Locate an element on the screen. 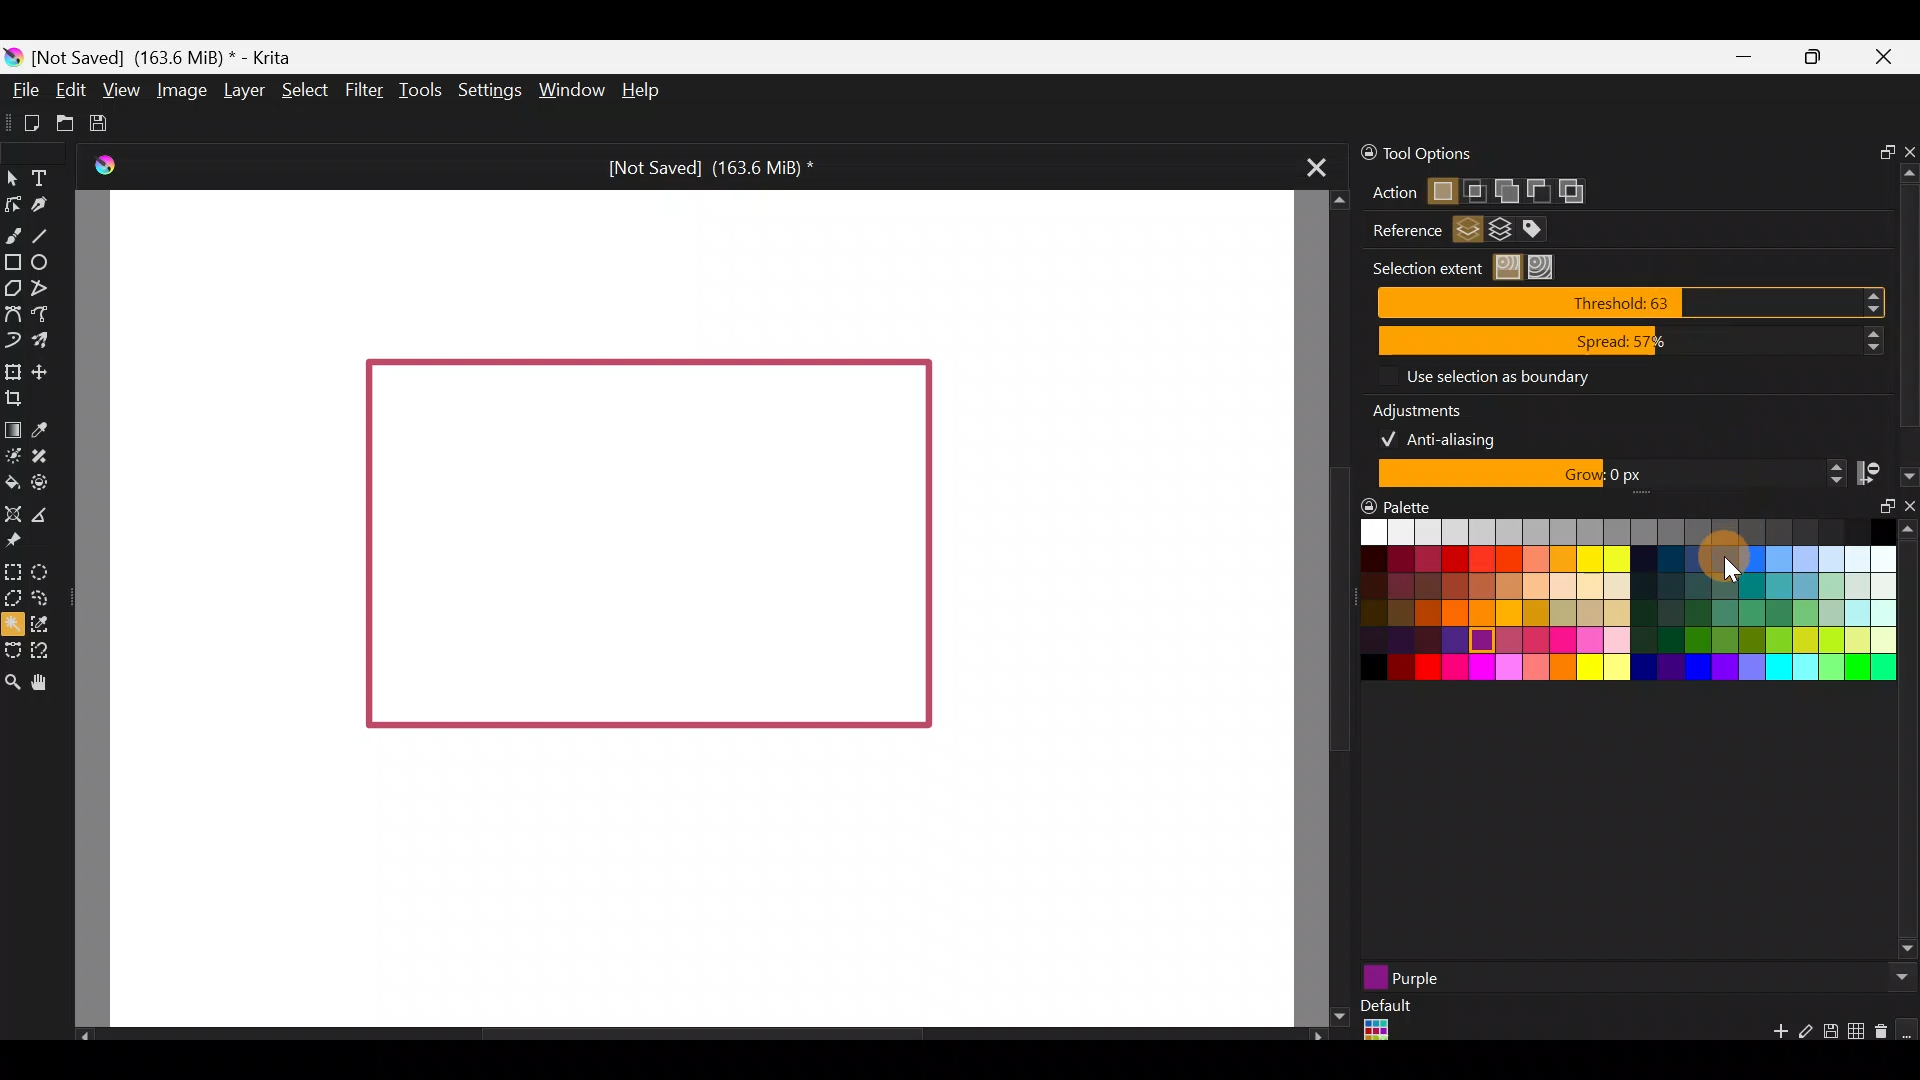 The width and height of the screenshot is (1920, 1080). Maximize is located at coordinates (1819, 62).